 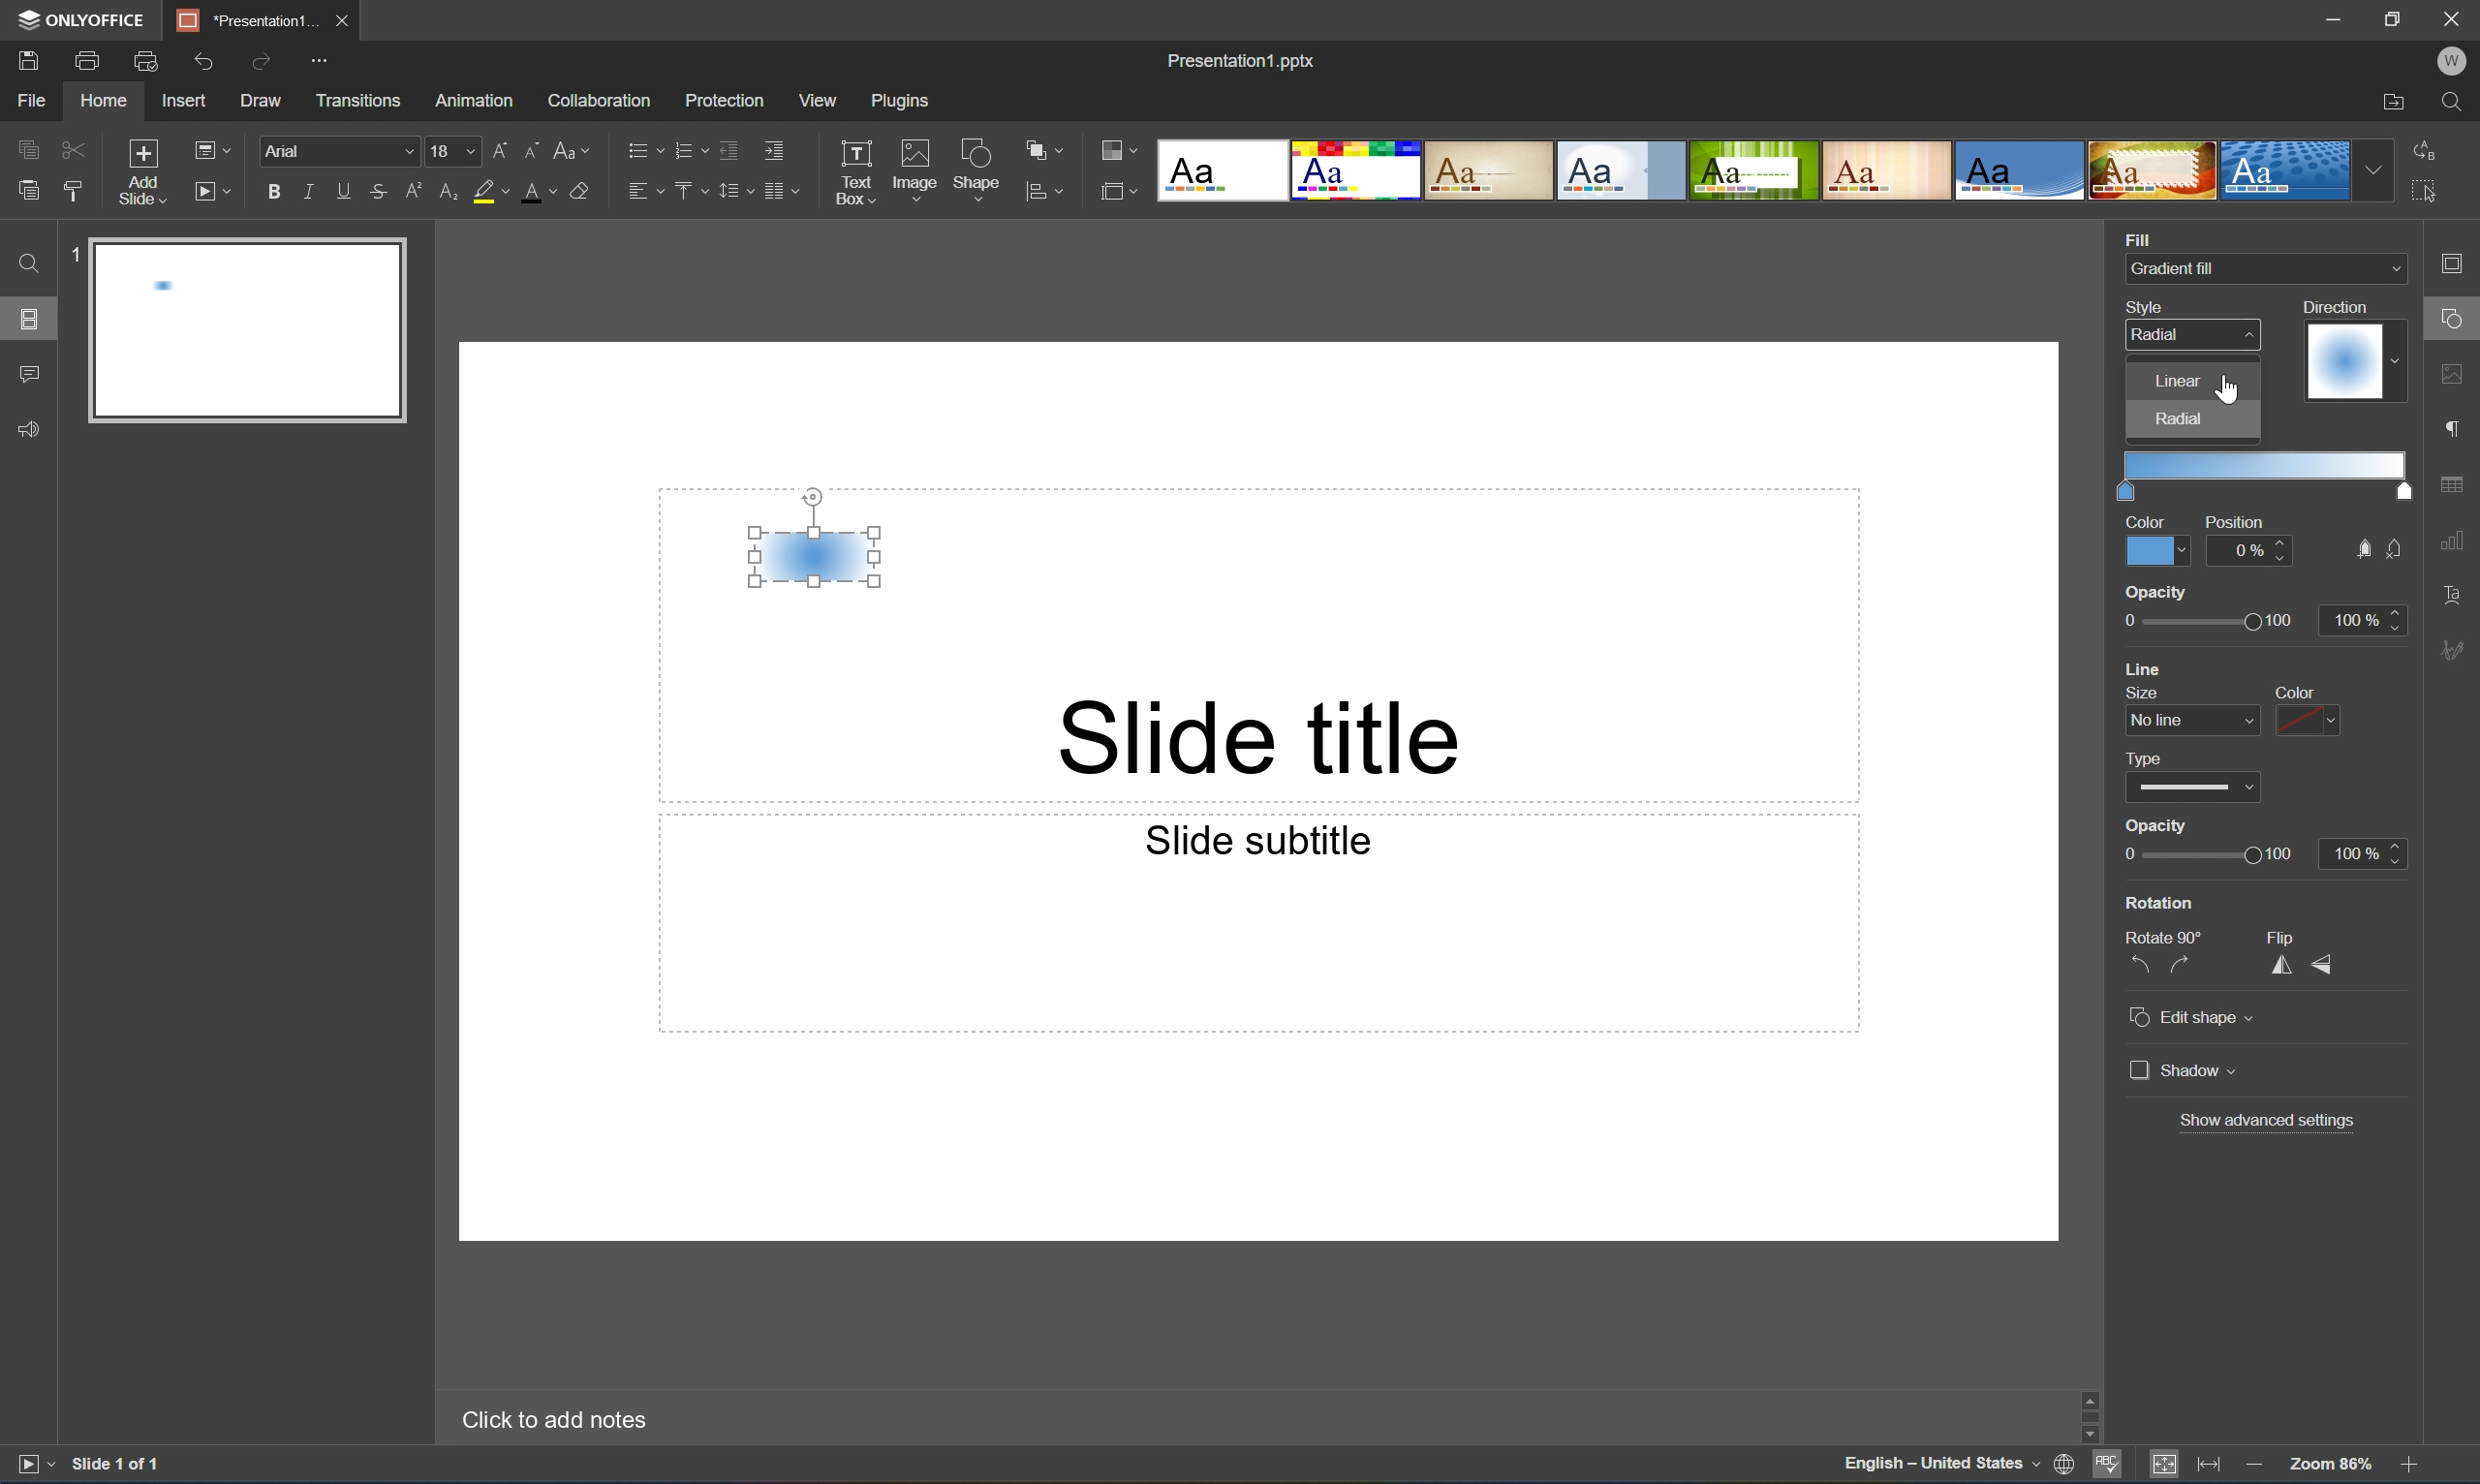 I want to click on Set document language, so click(x=2069, y=1467).